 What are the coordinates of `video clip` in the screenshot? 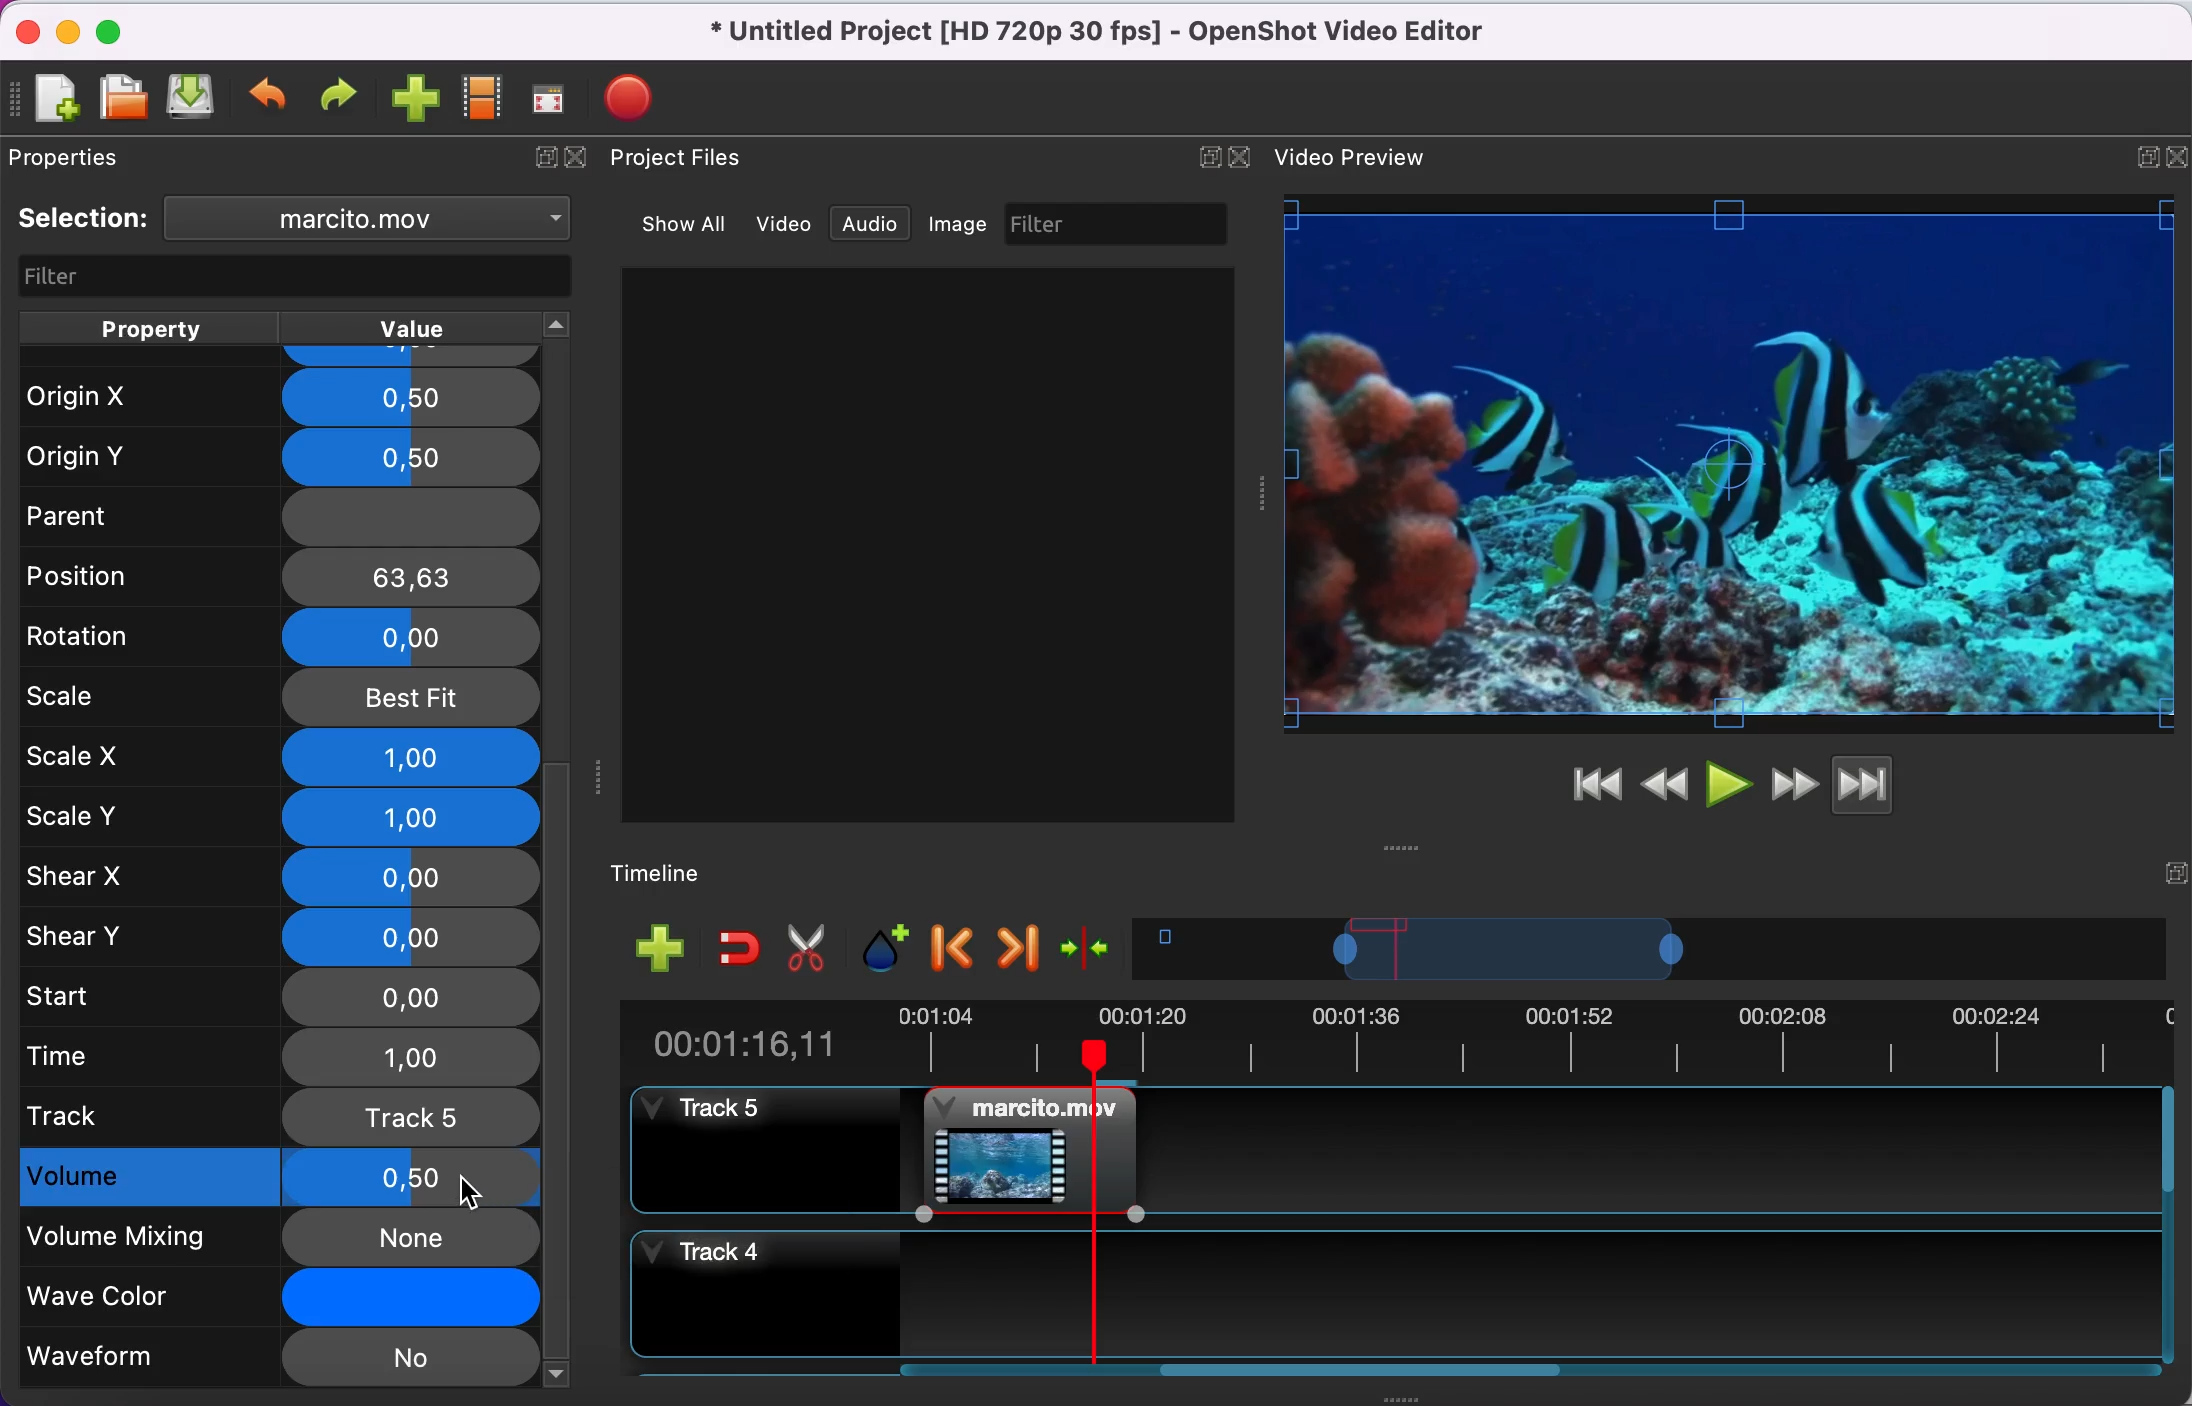 It's located at (1016, 1151).